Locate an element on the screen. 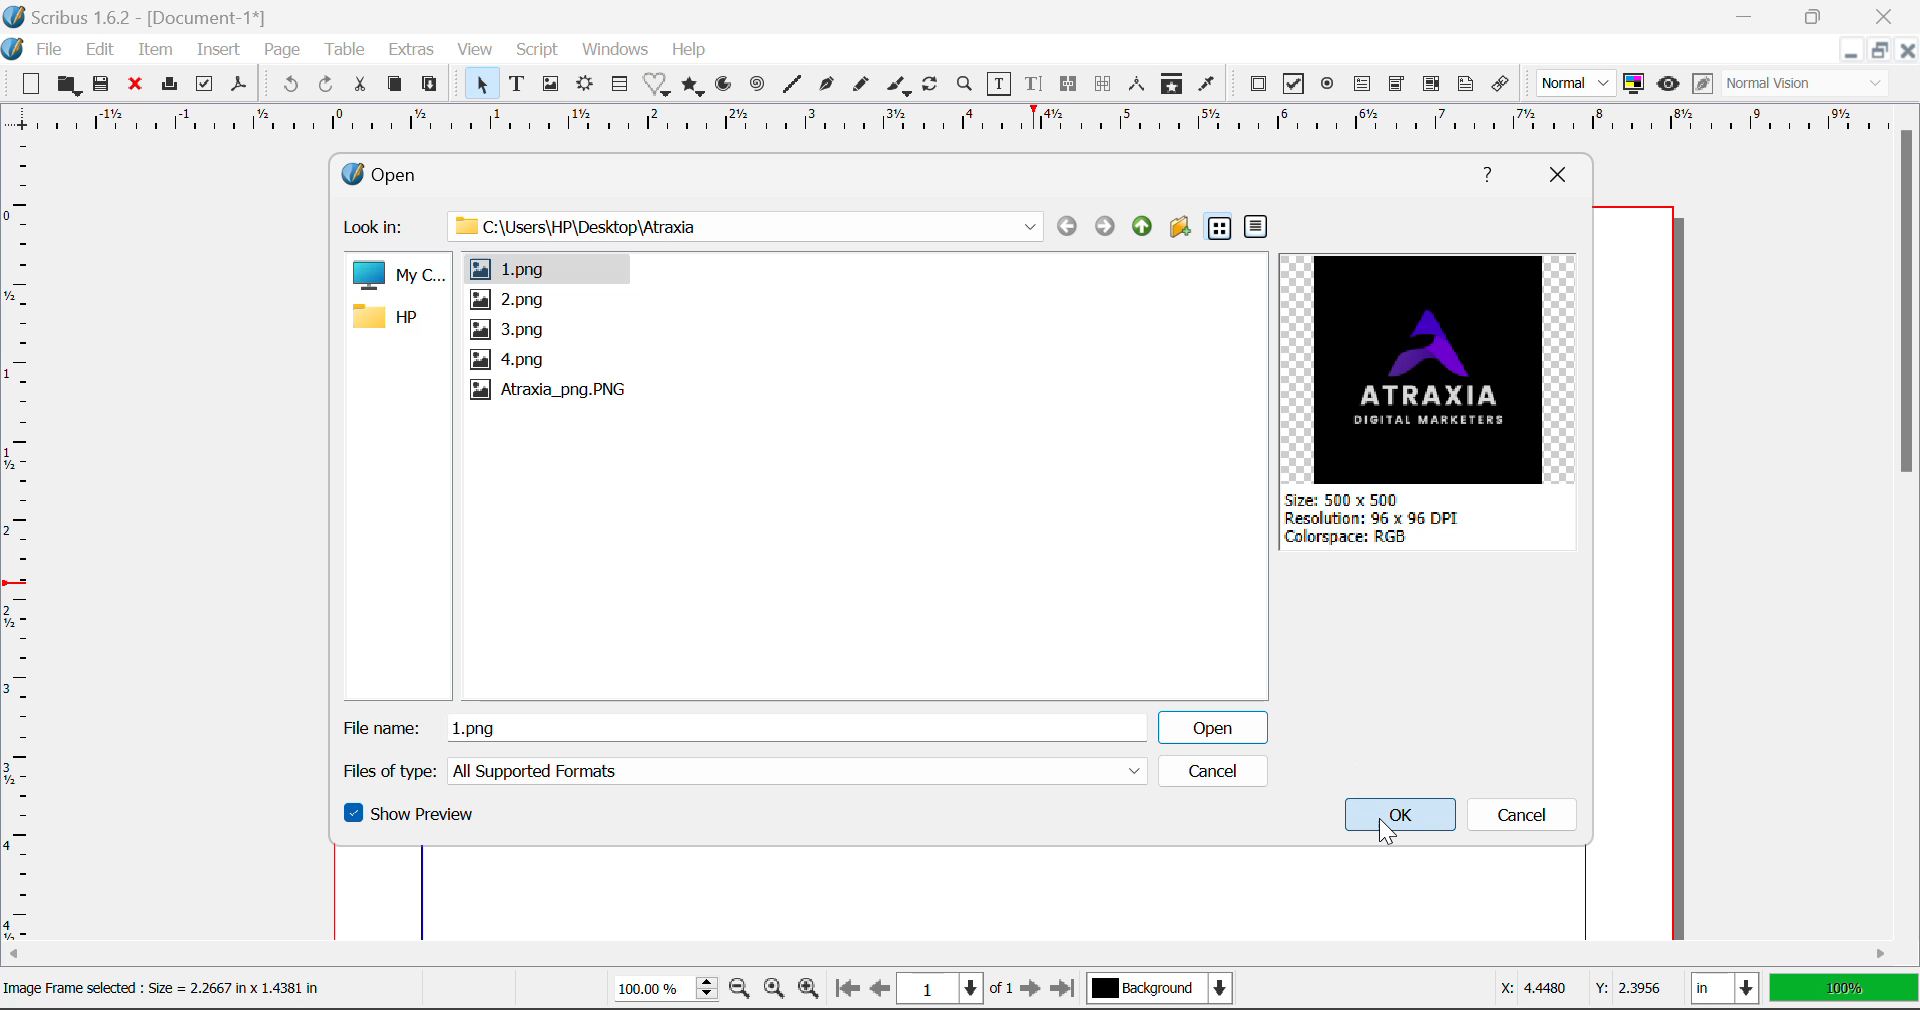 The height and width of the screenshot is (1010, 1920). Arcs is located at coordinates (722, 84).